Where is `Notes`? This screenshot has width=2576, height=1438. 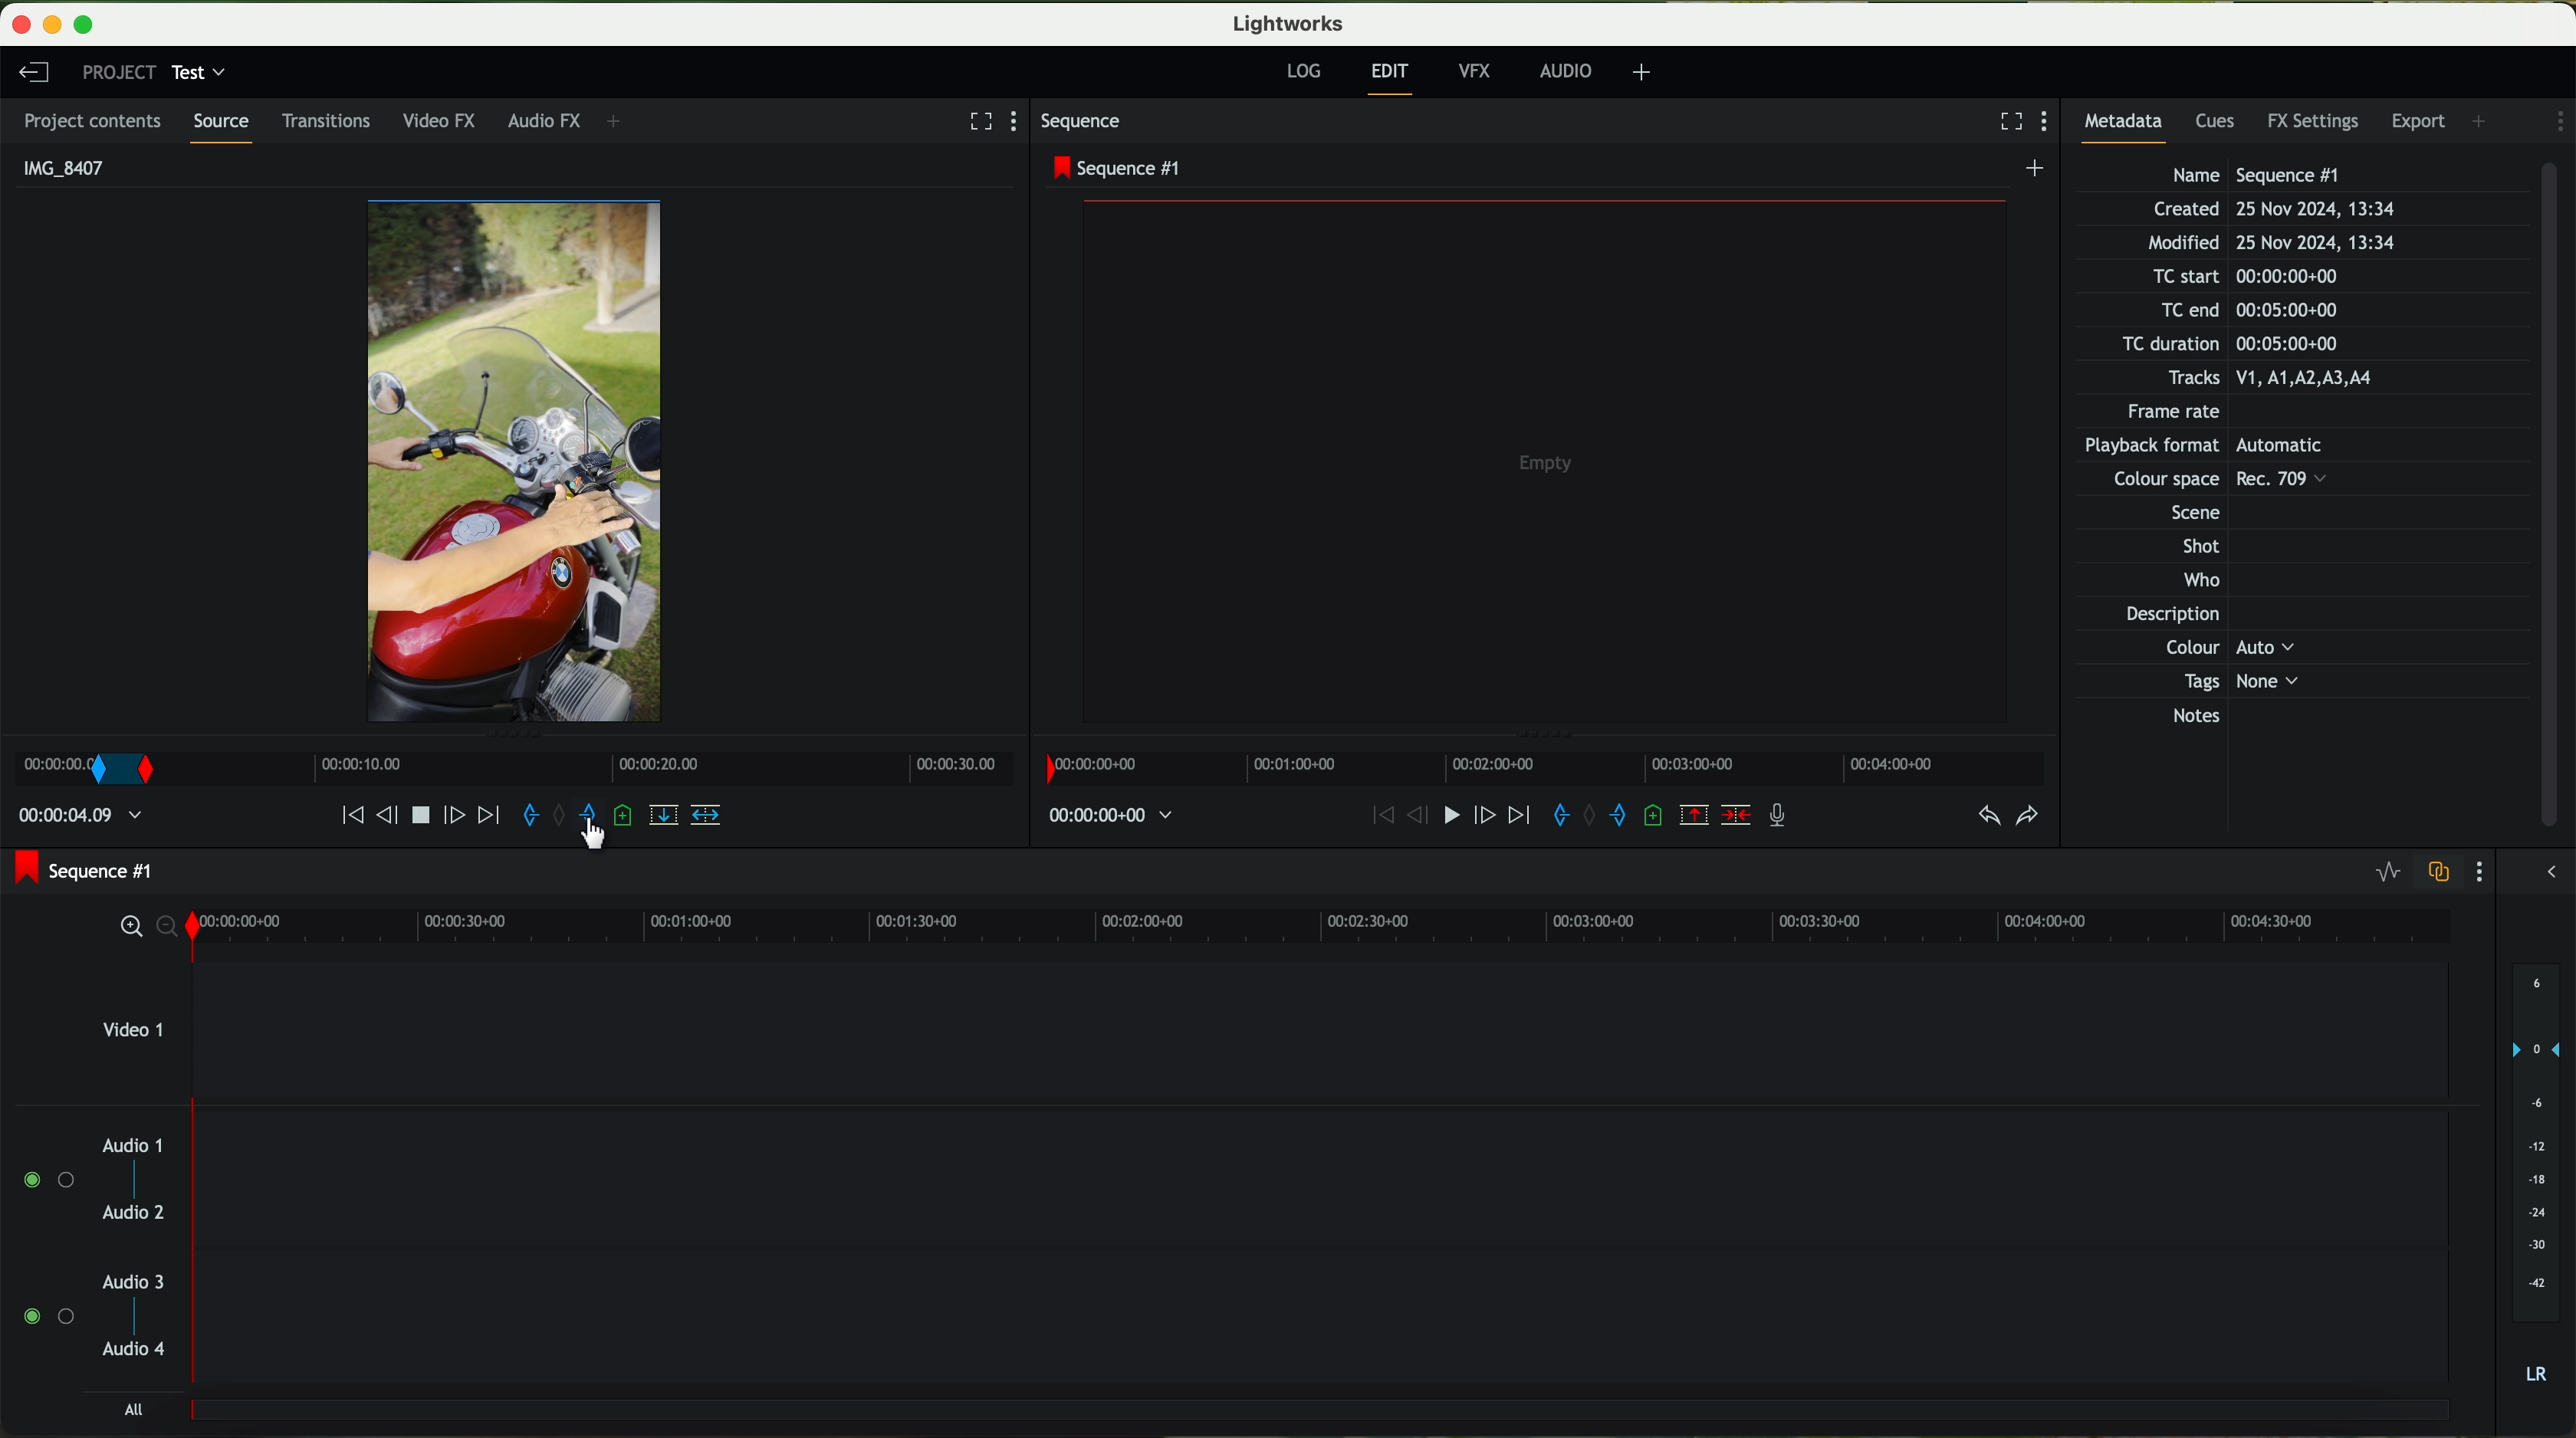
Notes is located at coordinates (2221, 717).